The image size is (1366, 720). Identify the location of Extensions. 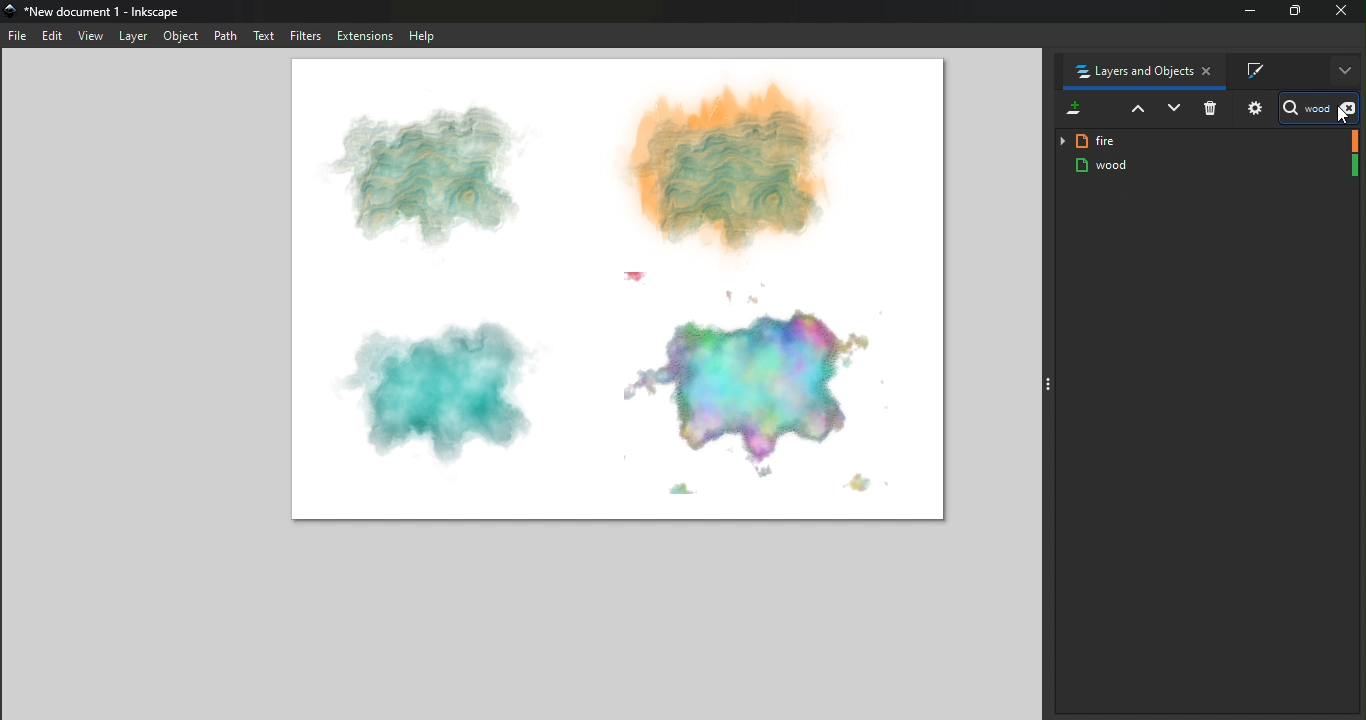
(365, 35).